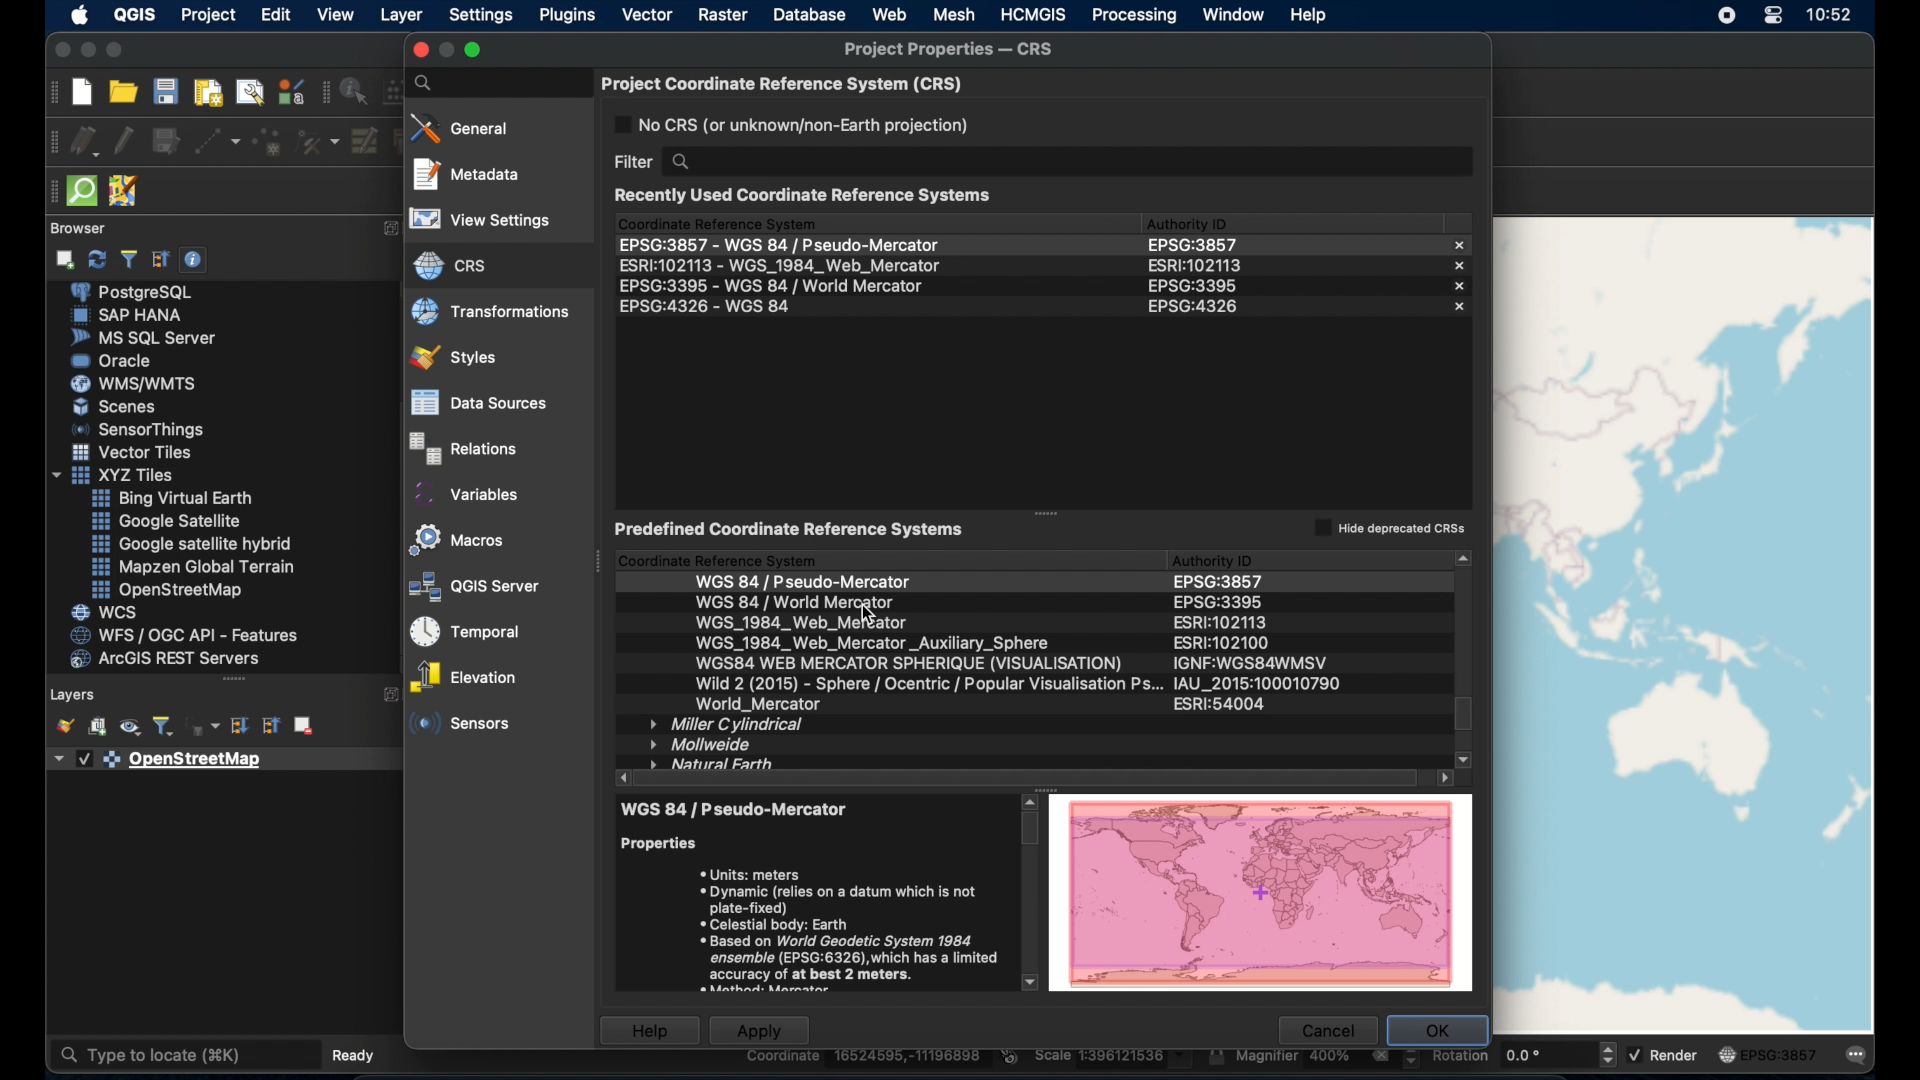  I want to click on scroll bae, so click(1466, 656).